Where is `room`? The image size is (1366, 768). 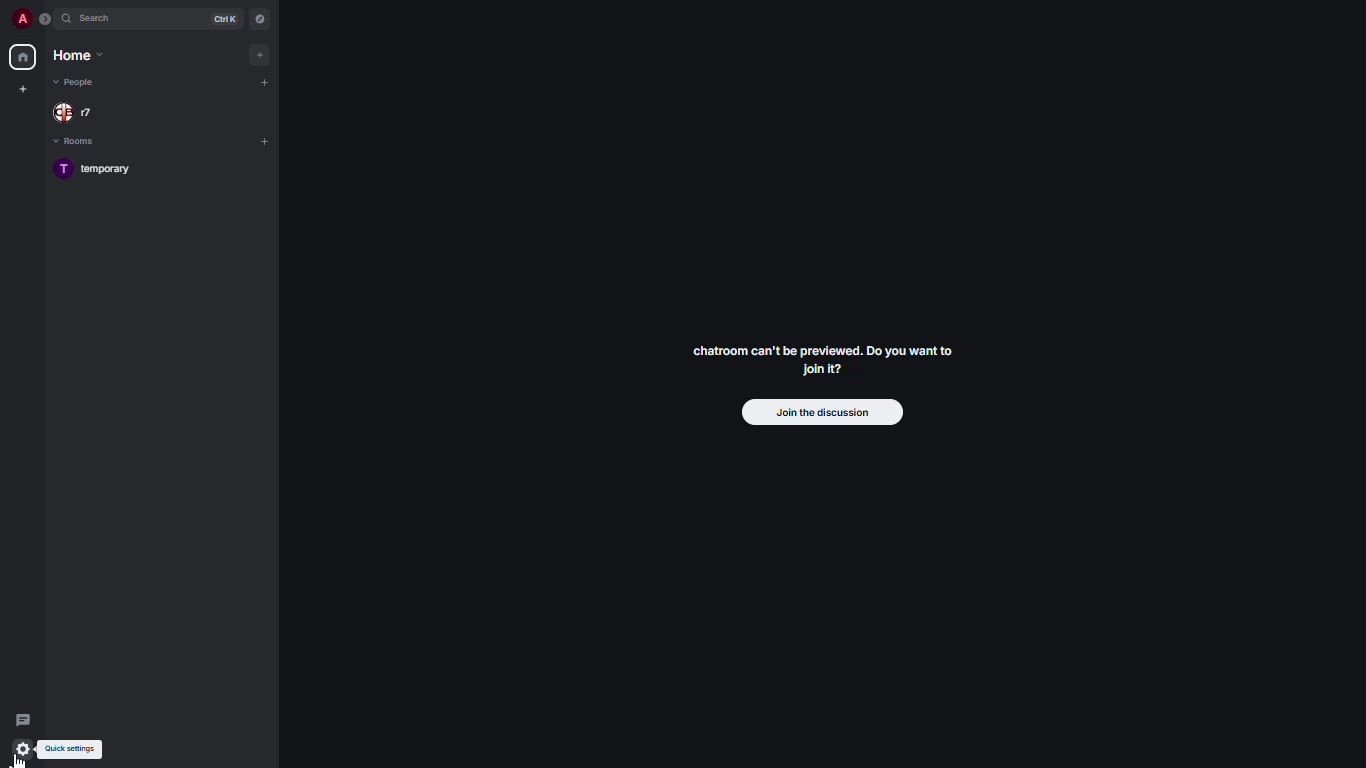 room is located at coordinates (98, 170).